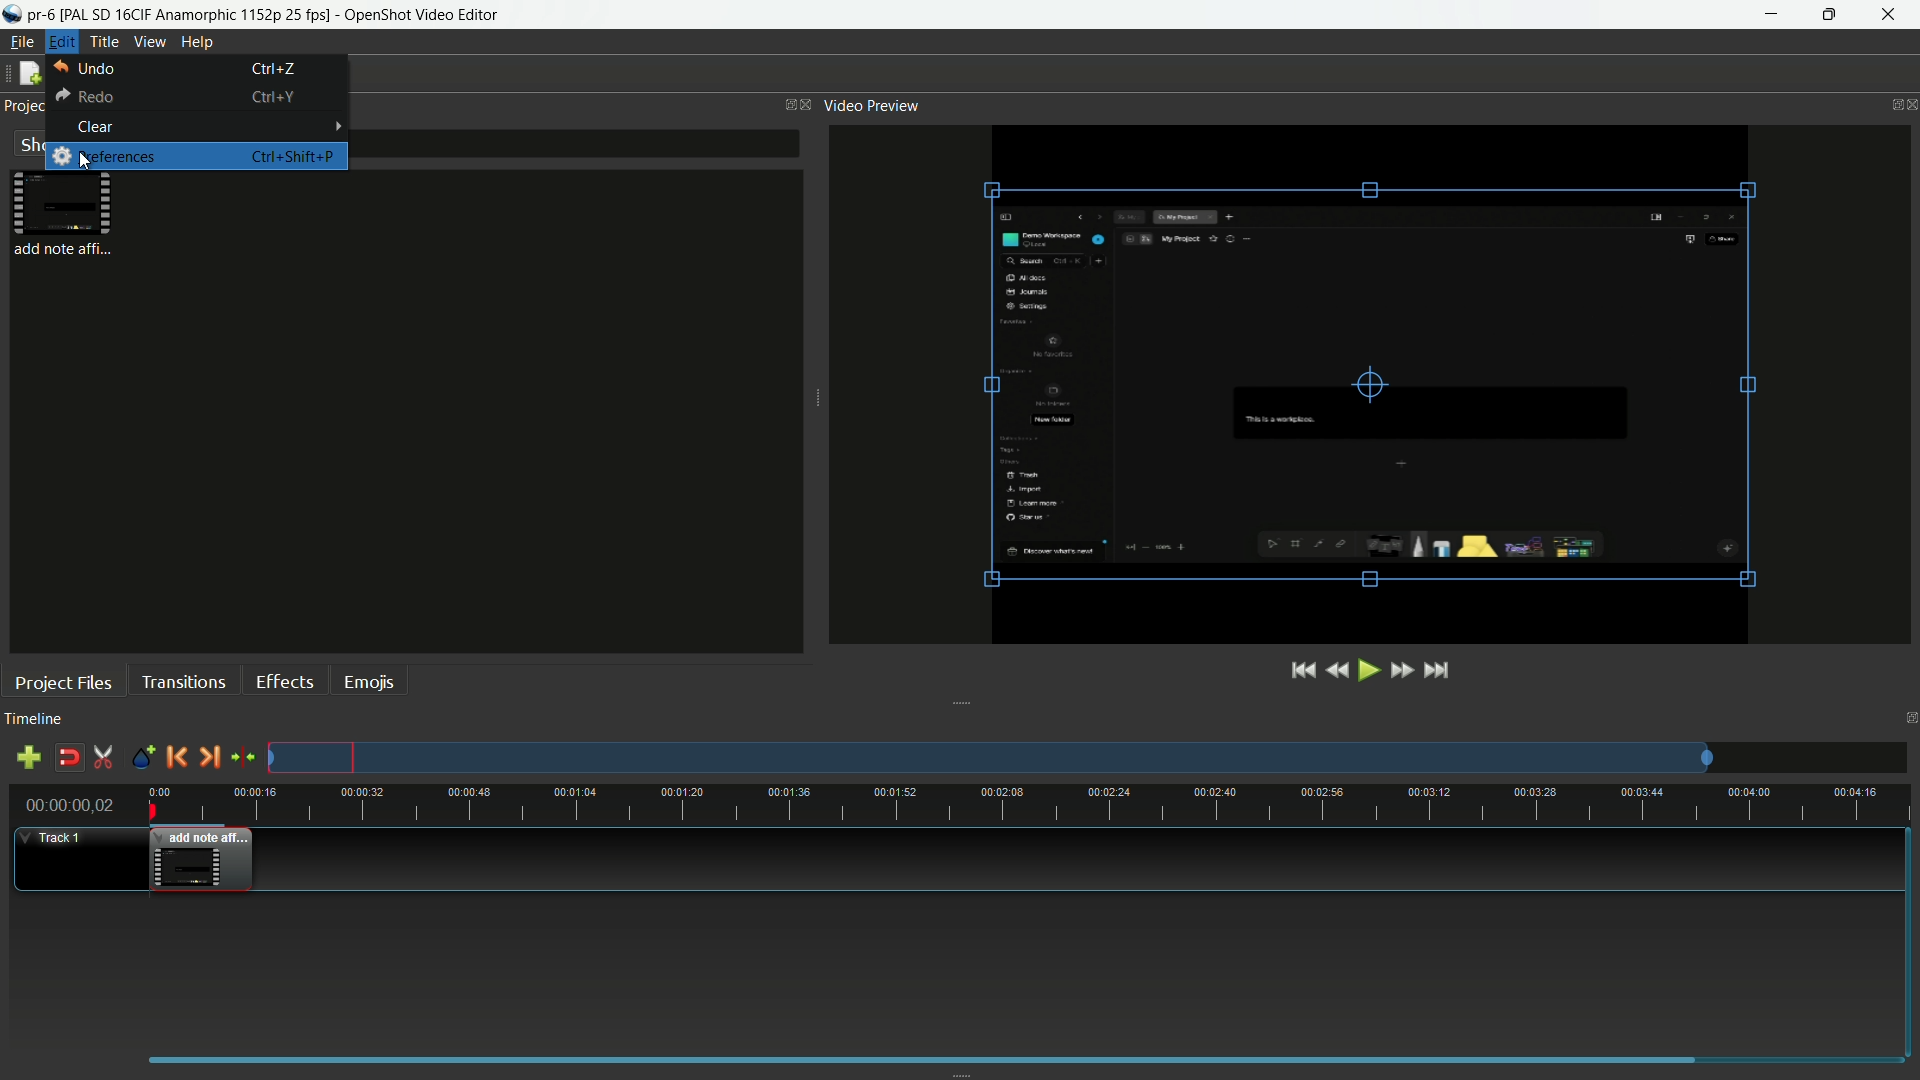  What do you see at coordinates (1337, 670) in the screenshot?
I see `rewind` at bounding box center [1337, 670].